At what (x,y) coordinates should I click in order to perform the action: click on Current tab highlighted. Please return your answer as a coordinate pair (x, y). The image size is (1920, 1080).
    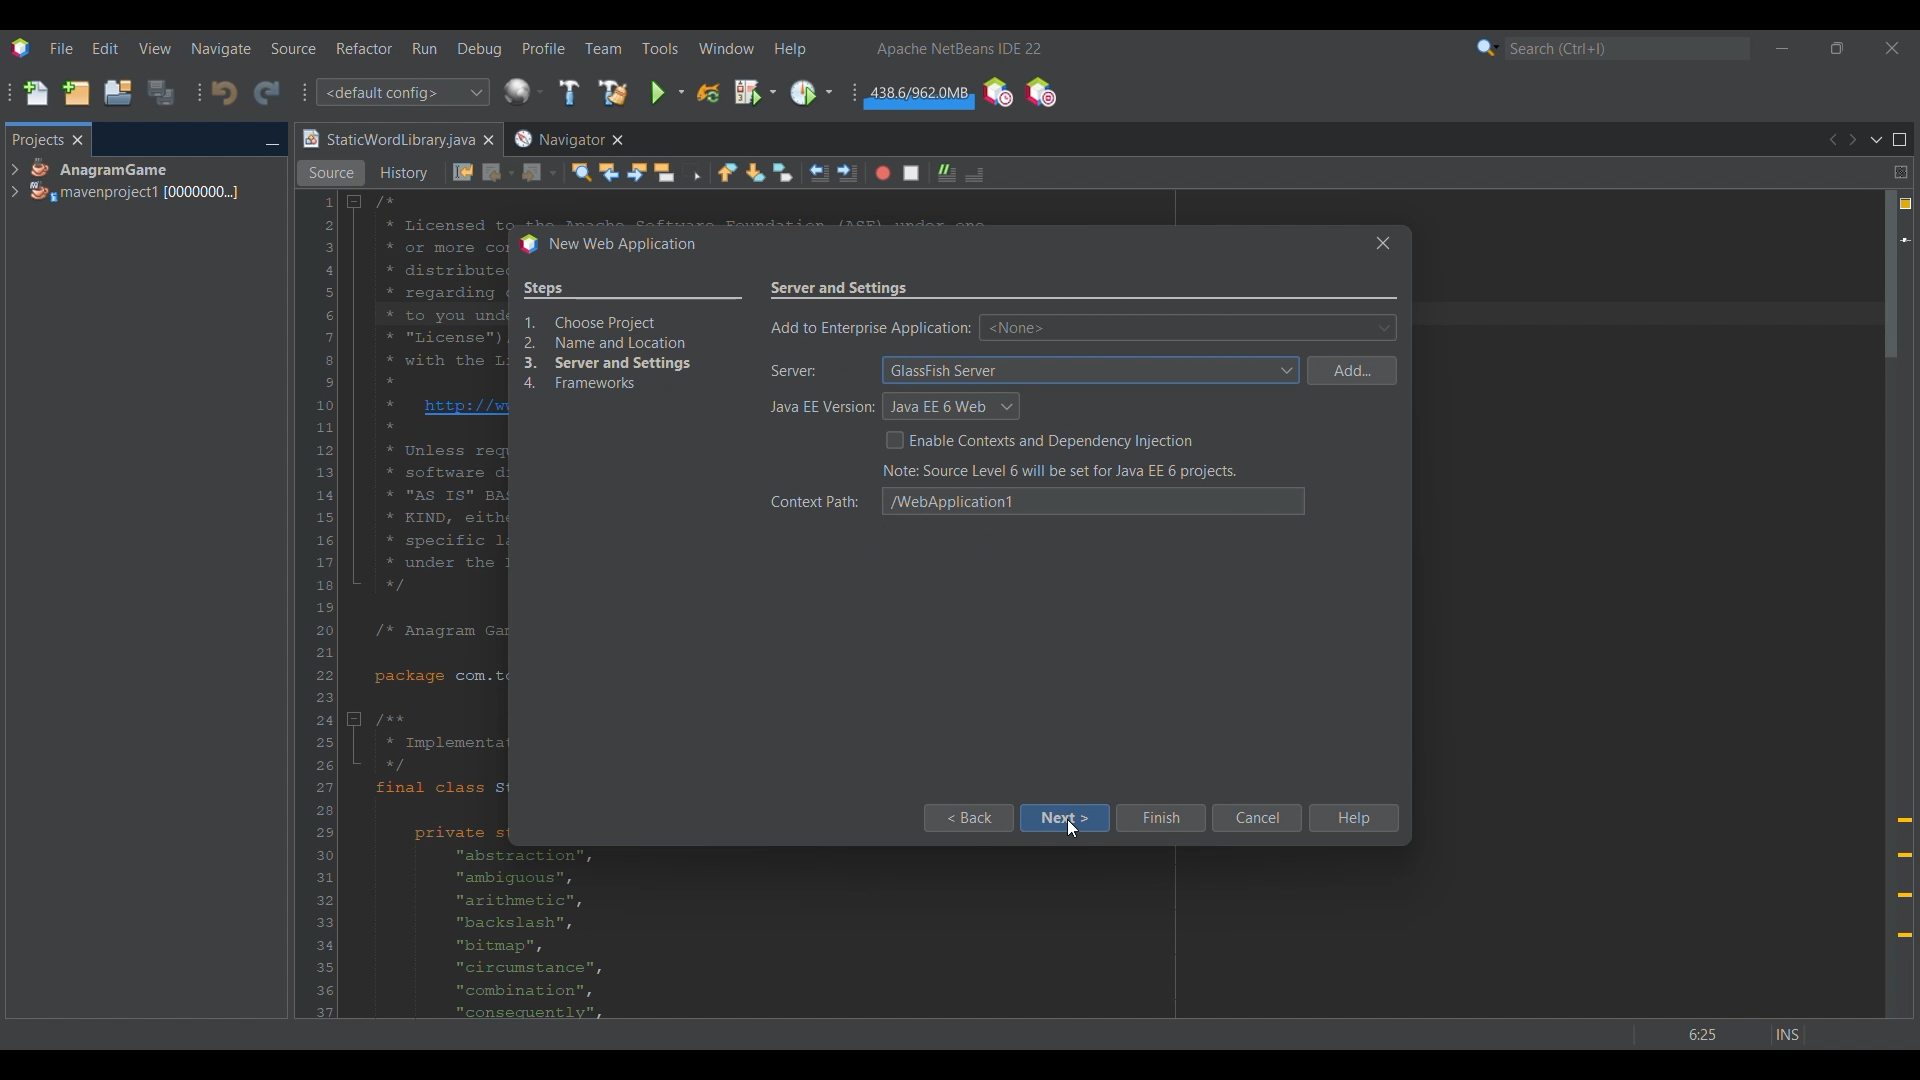
    Looking at the image, I should click on (387, 140).